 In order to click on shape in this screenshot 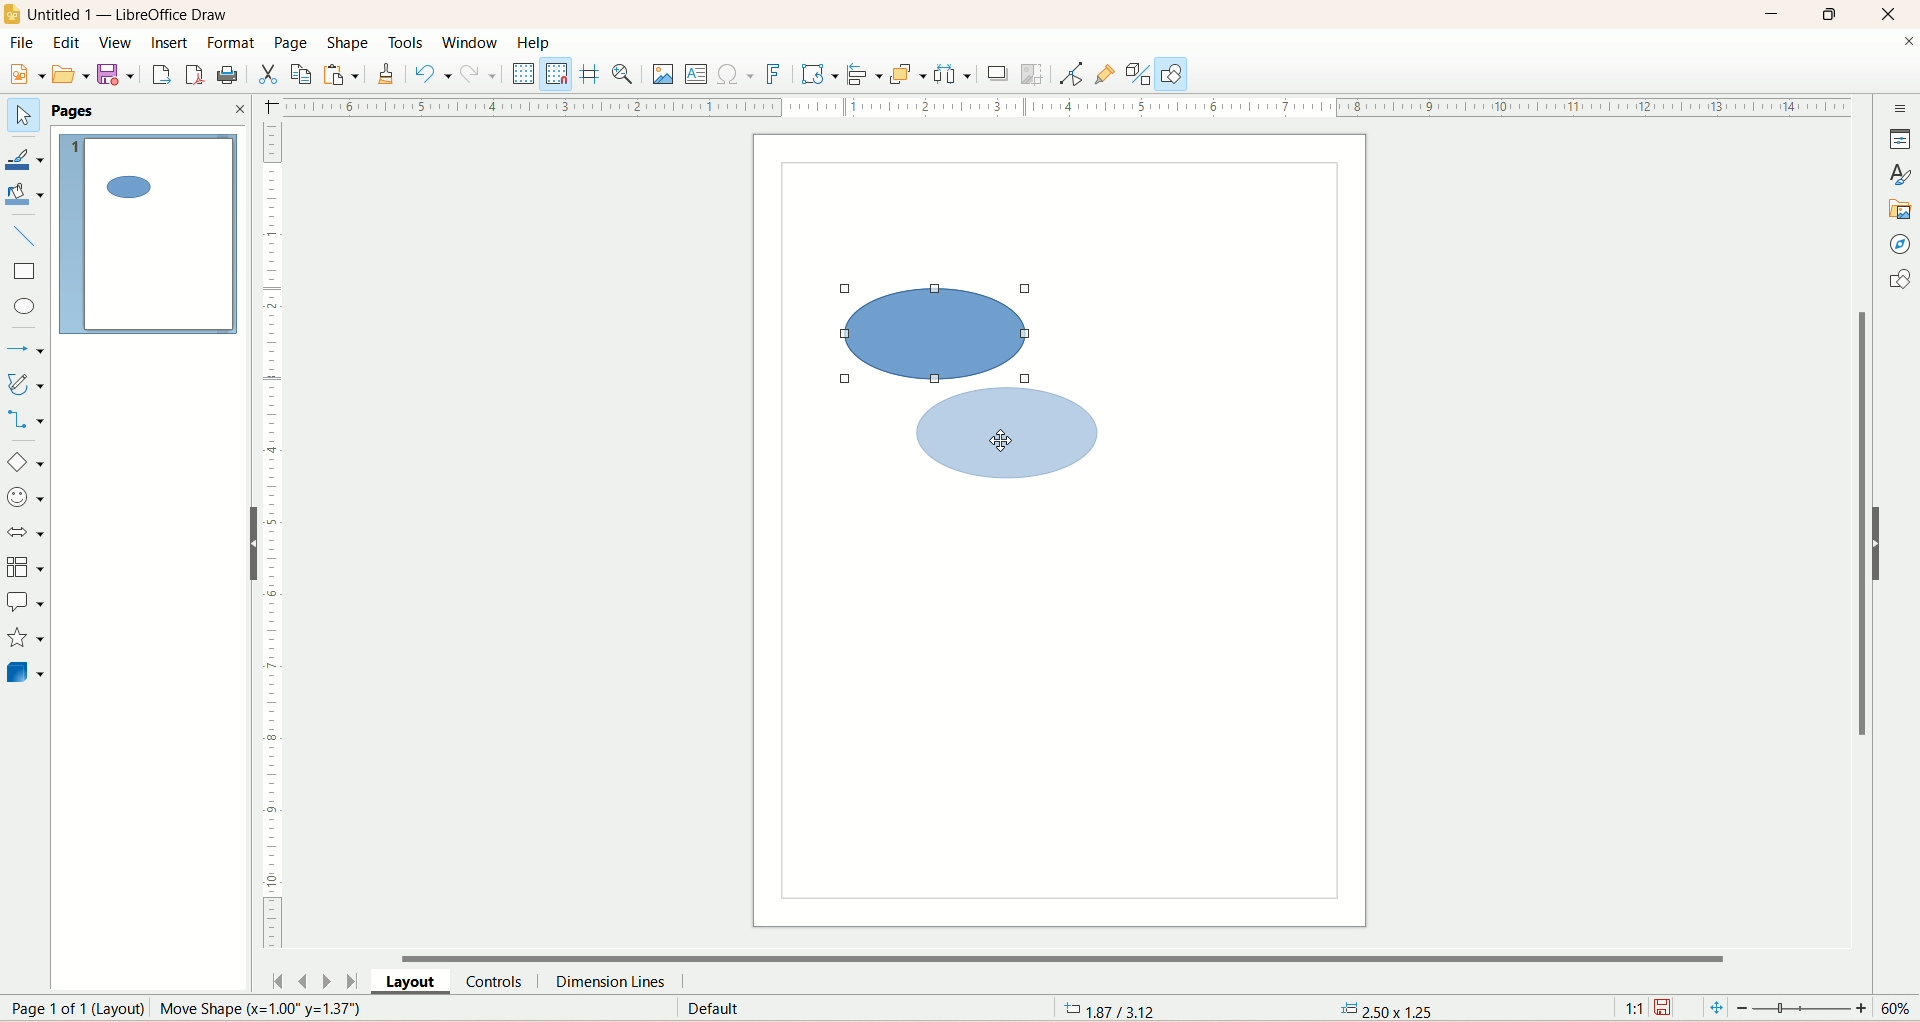, I will do `click(351, 42)`.